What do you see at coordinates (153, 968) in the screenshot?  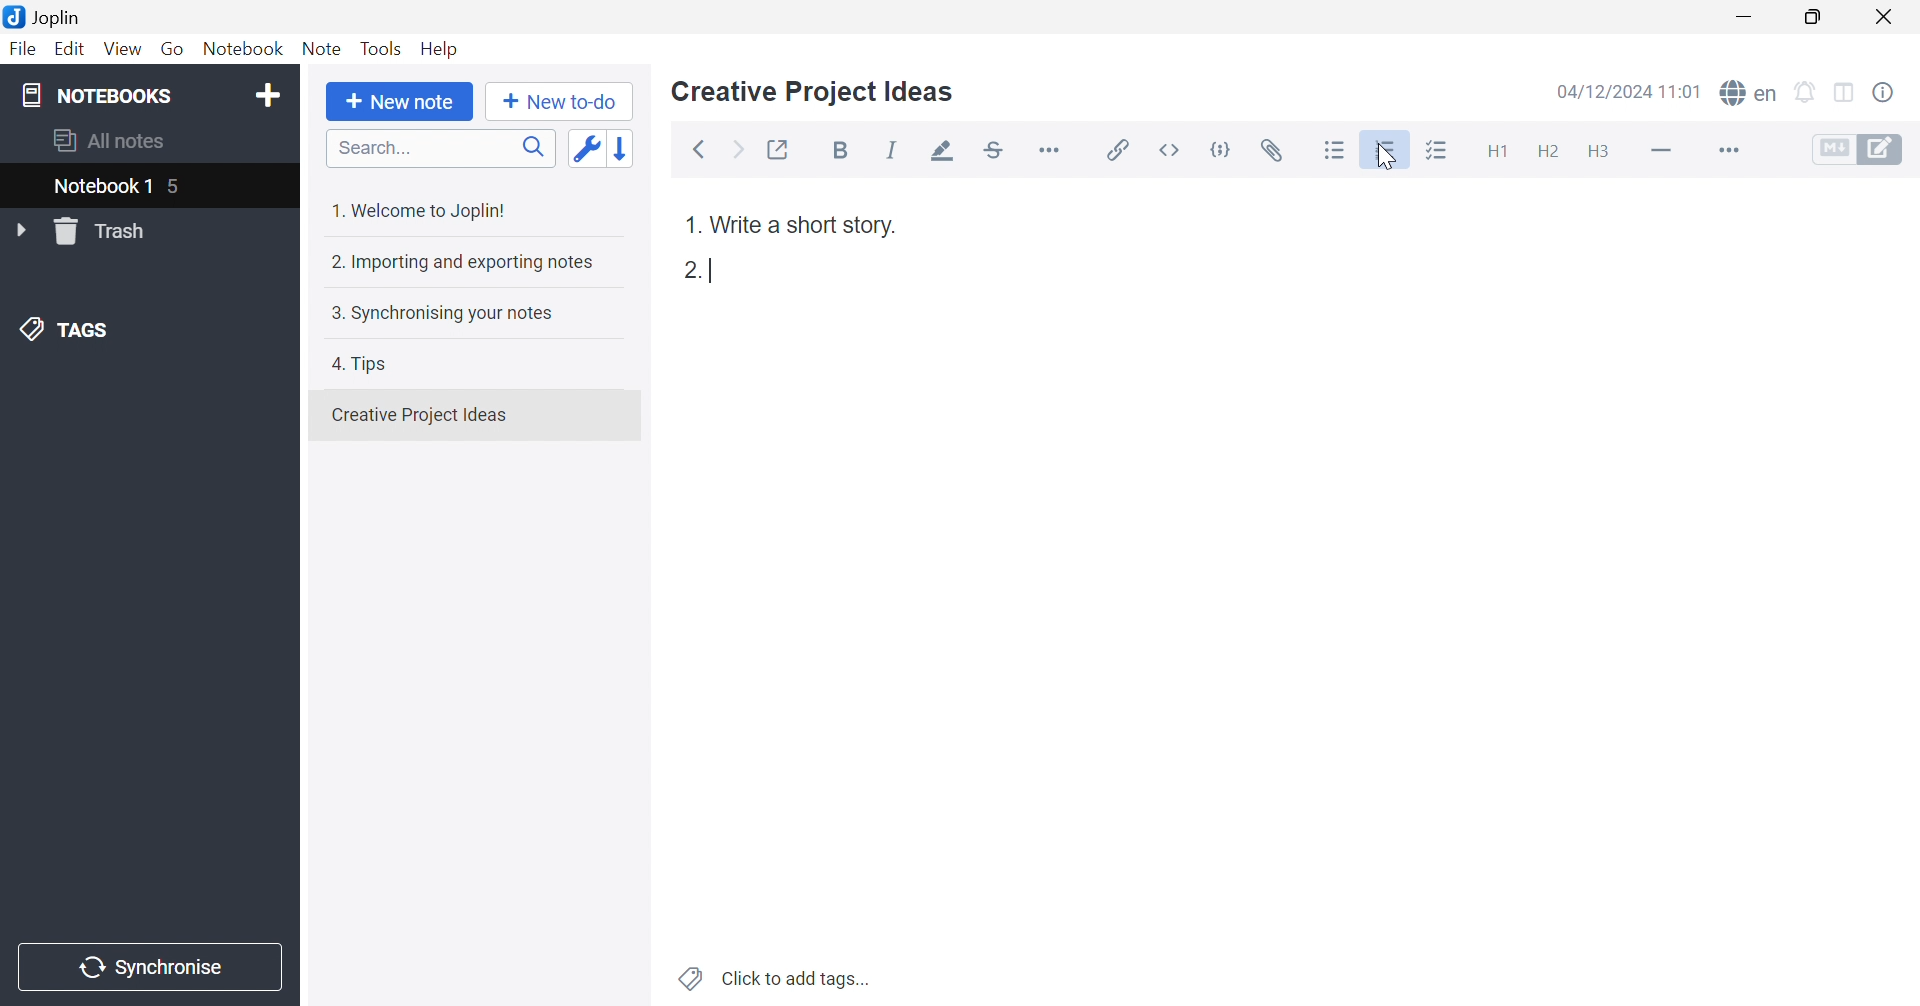 I see `Synchronise` at bounding box center [153, 968].